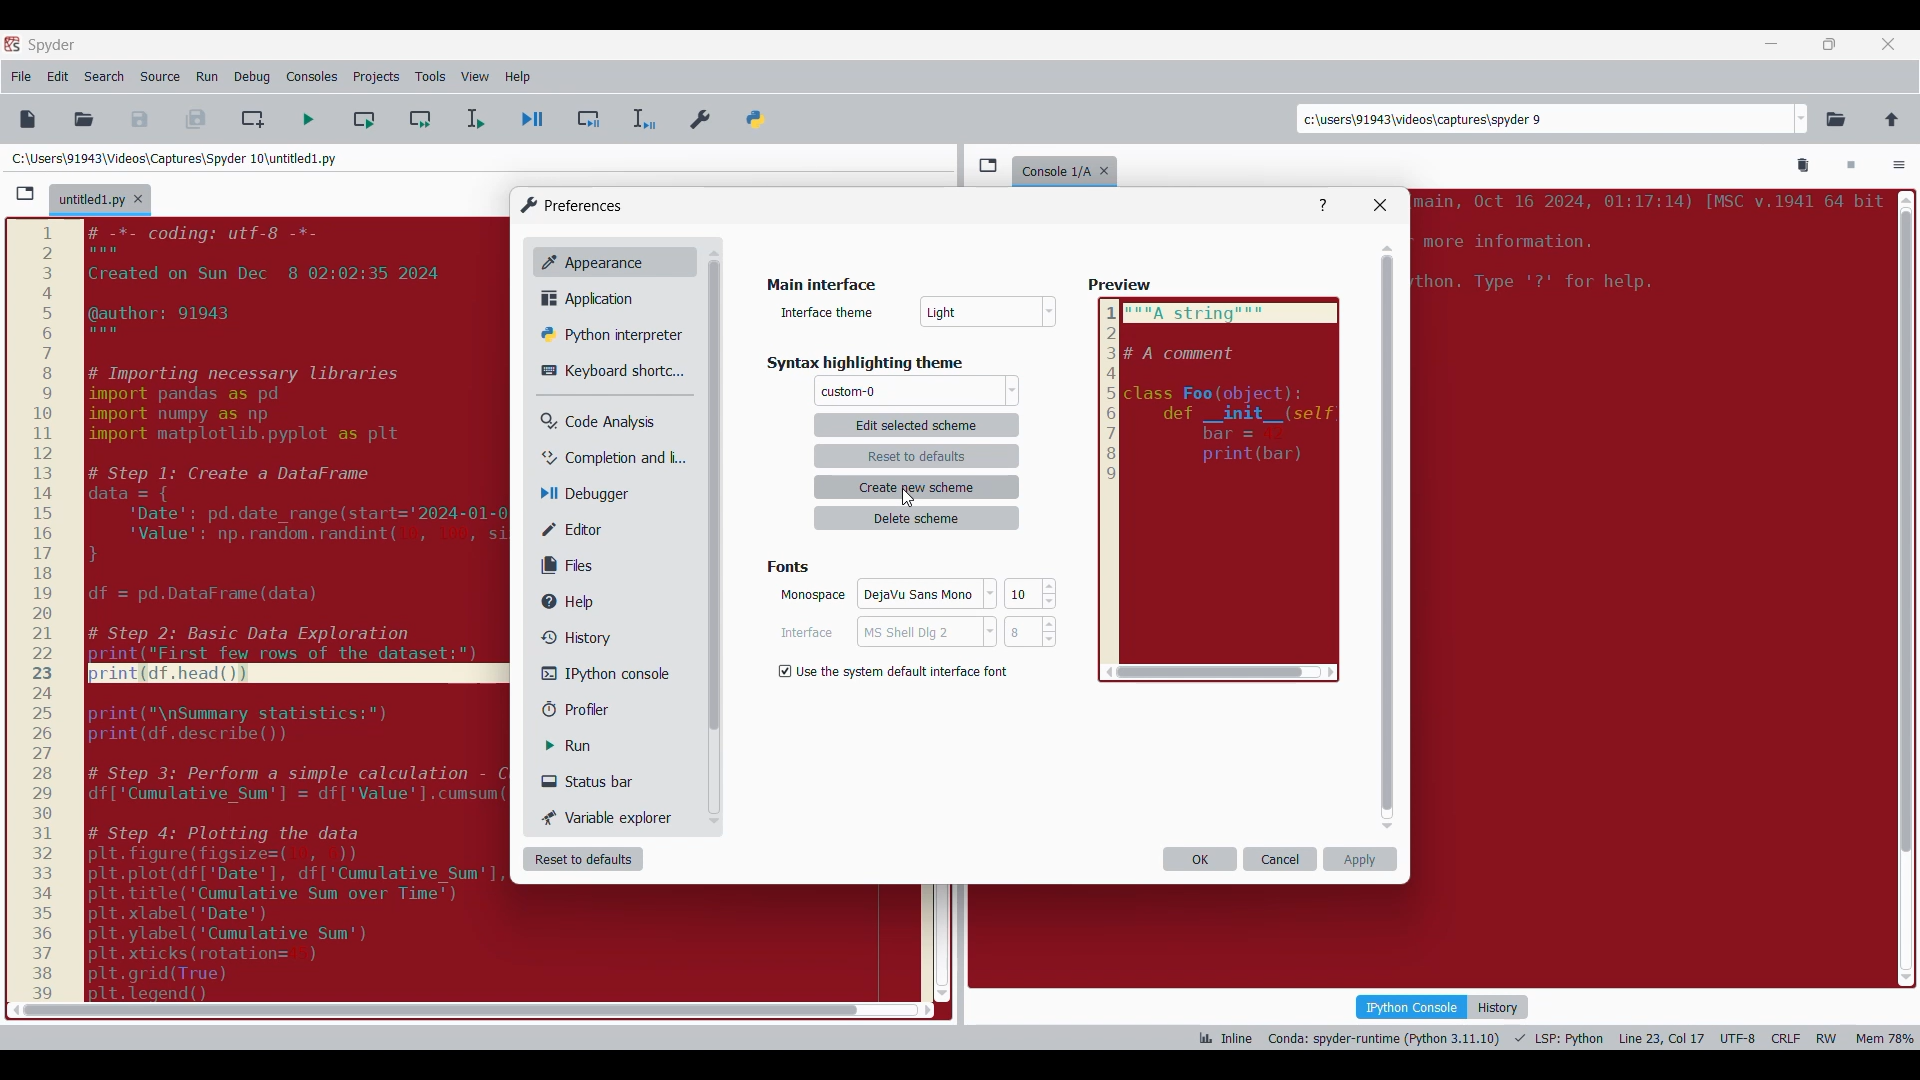  I want to click on Change to parent directory, so click(1892, 119).